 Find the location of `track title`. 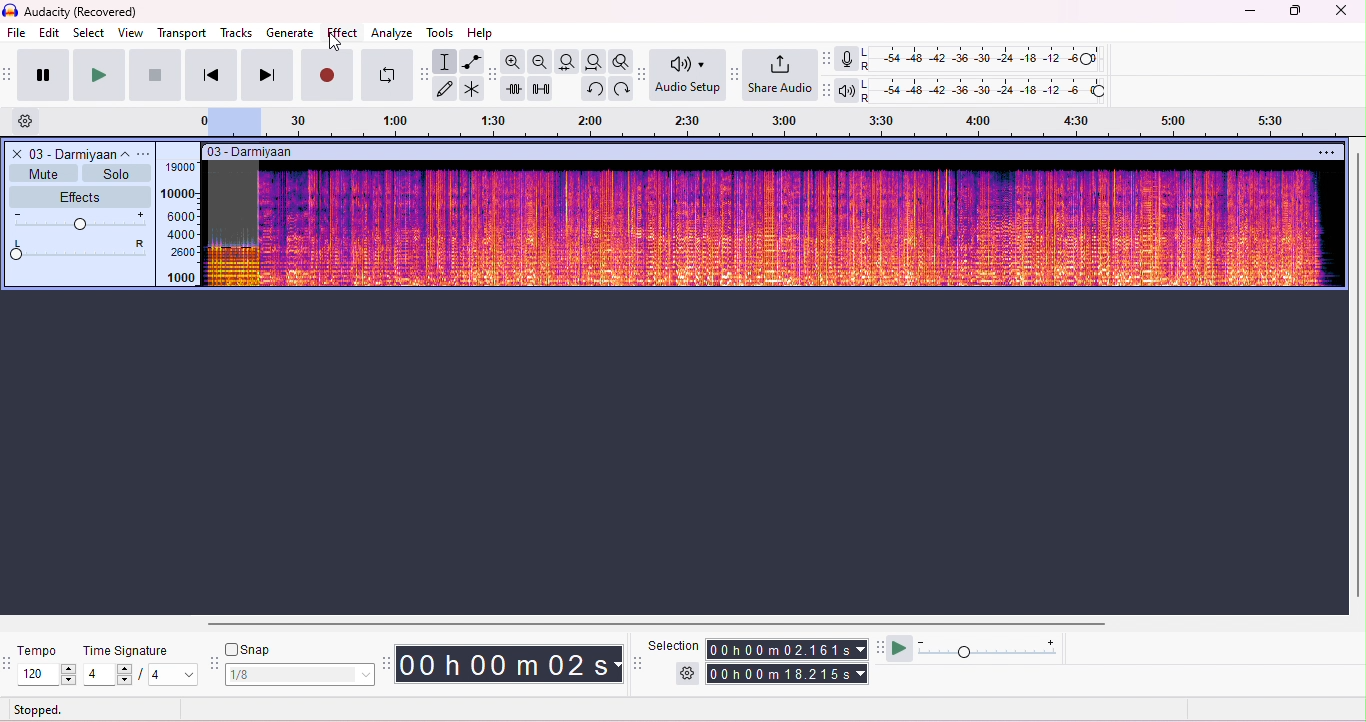

track title is located at coordinates (312, 153).